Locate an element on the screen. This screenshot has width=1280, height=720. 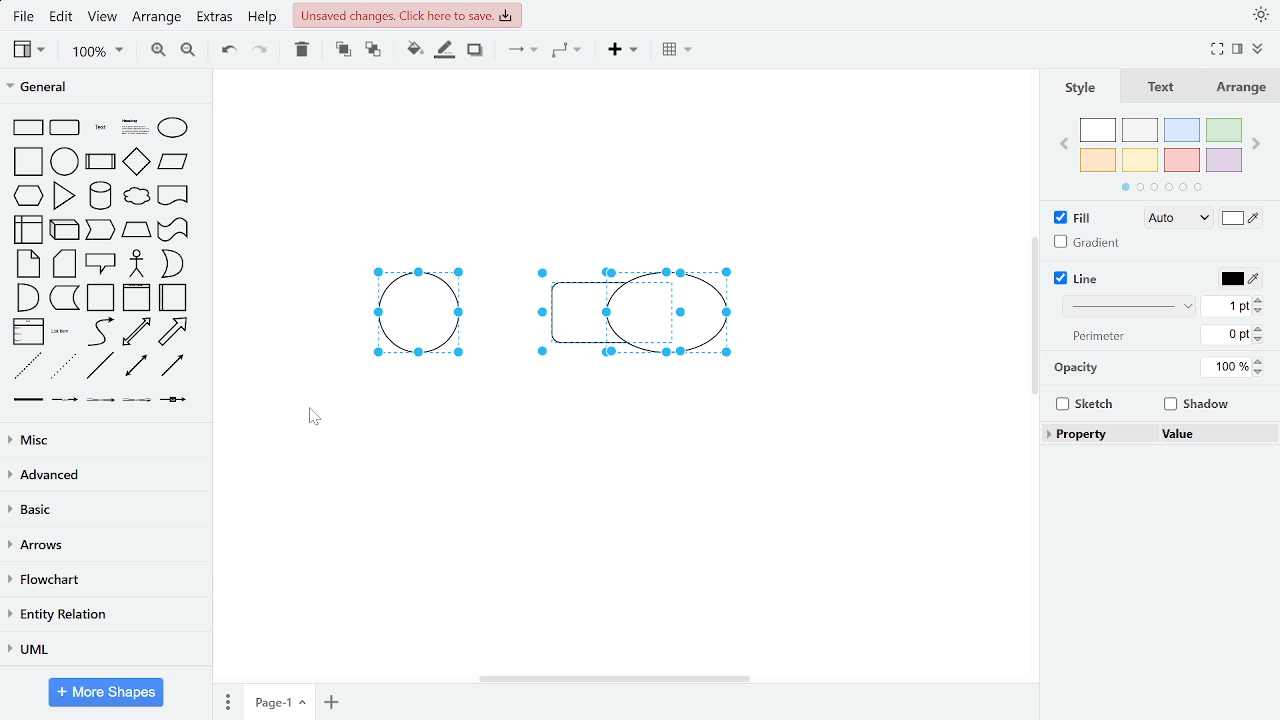
container is located at coordinates (102, 298).